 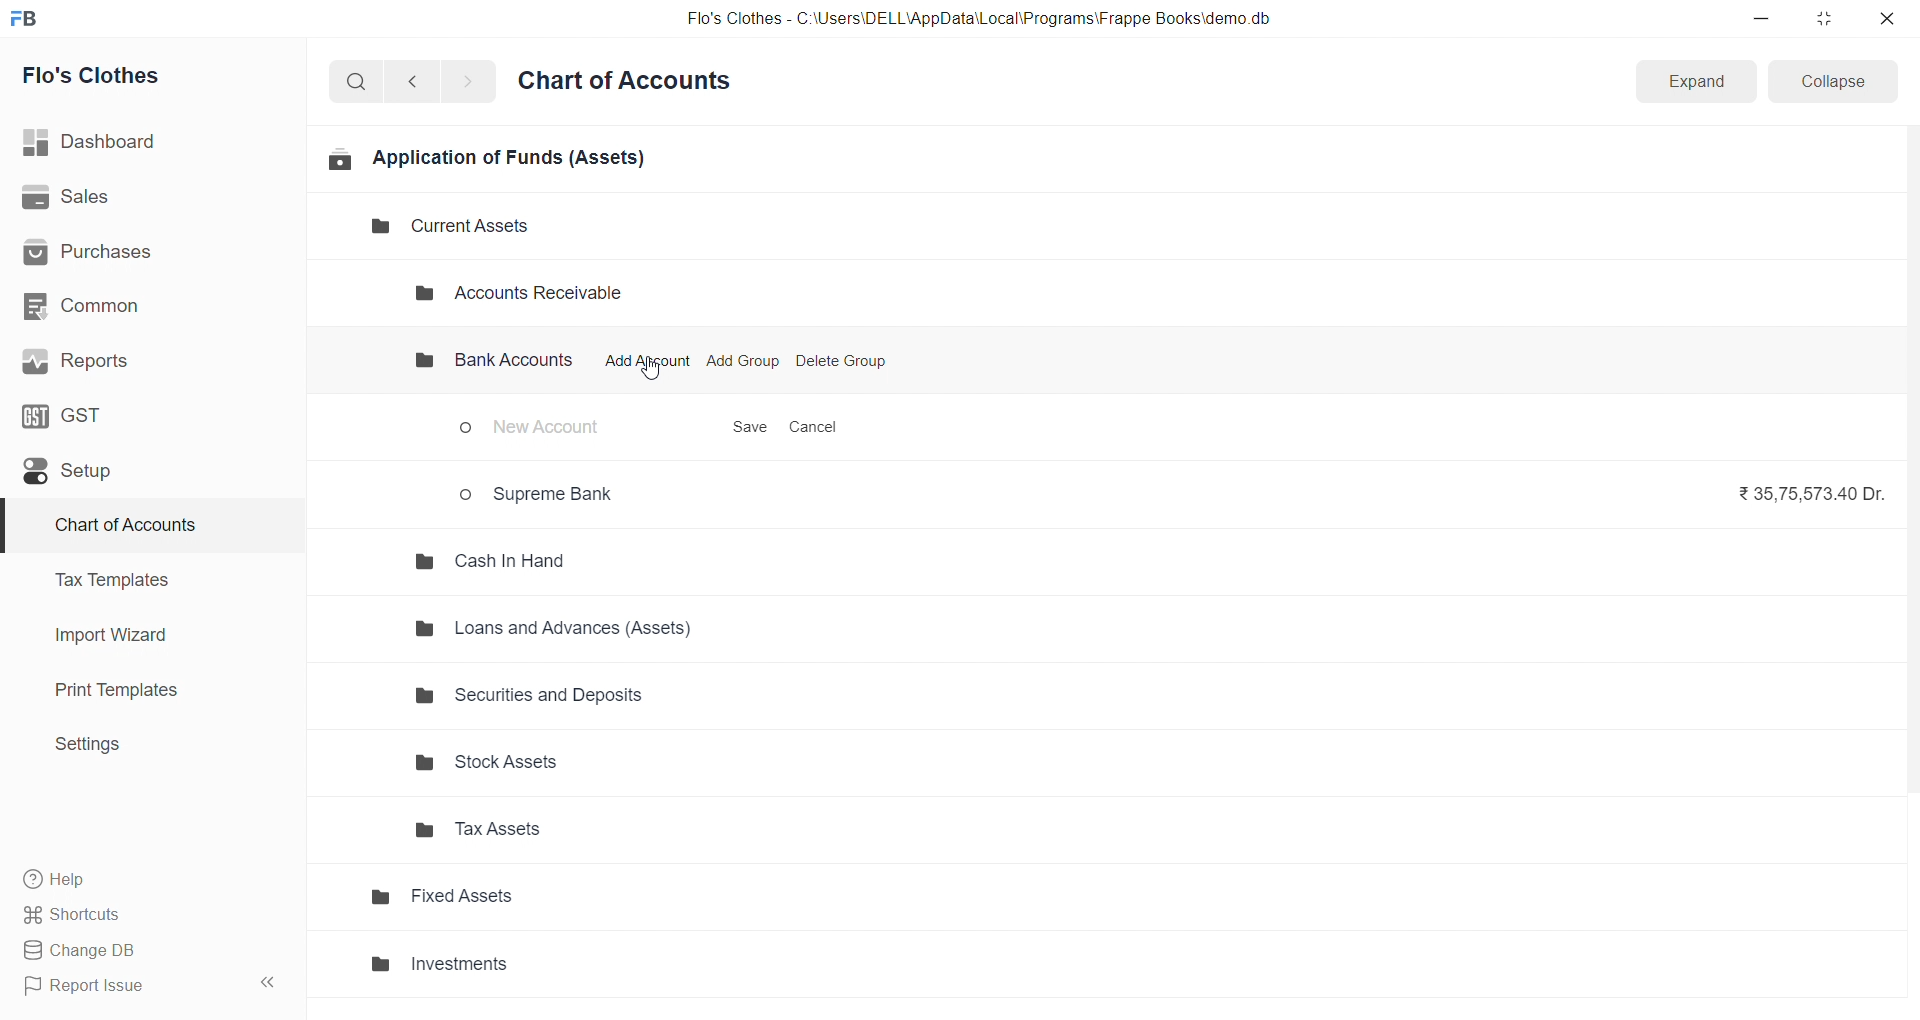 What do you see at coordinates (1805, 492) in the screenshot?
I see ` ₹ 35,75,573.40 Dr.` at bounding box center [1805, 492].